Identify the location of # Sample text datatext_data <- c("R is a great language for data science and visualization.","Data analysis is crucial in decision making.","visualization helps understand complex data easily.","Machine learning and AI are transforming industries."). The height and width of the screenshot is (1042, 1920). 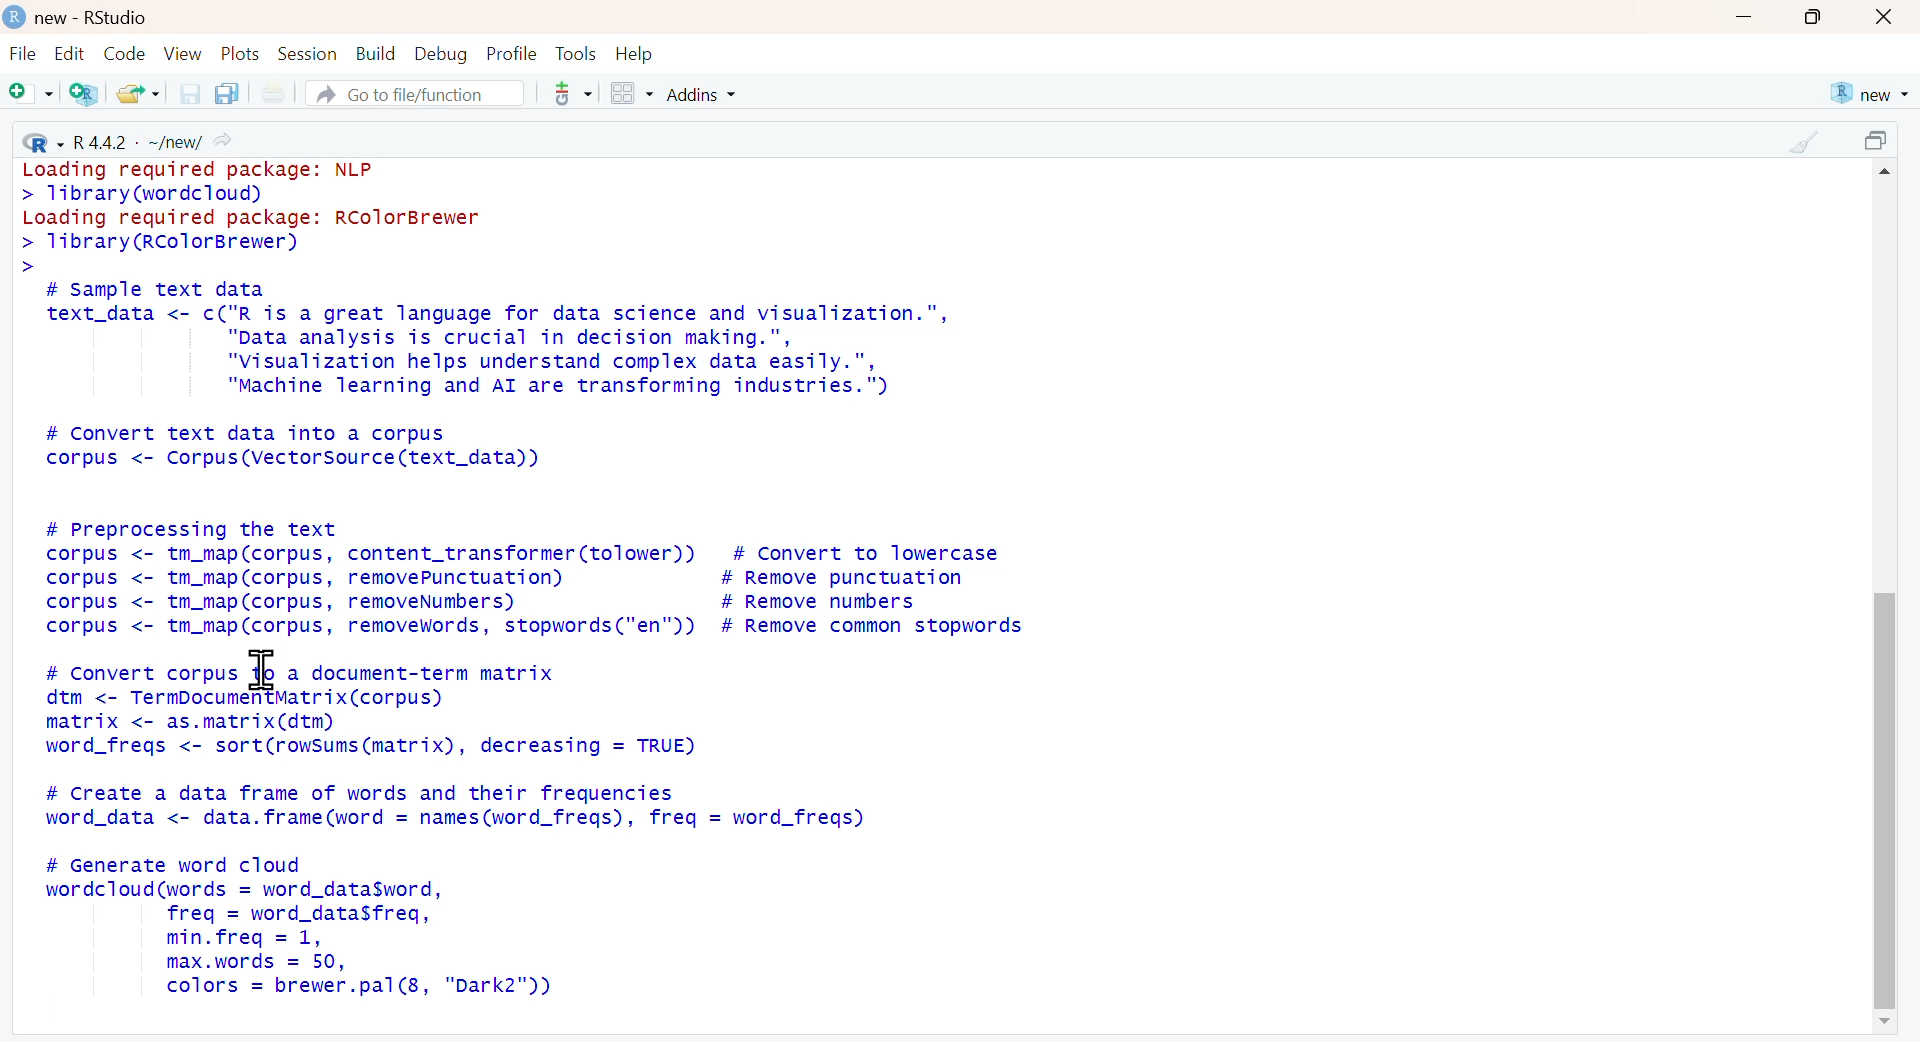
(498, 340).